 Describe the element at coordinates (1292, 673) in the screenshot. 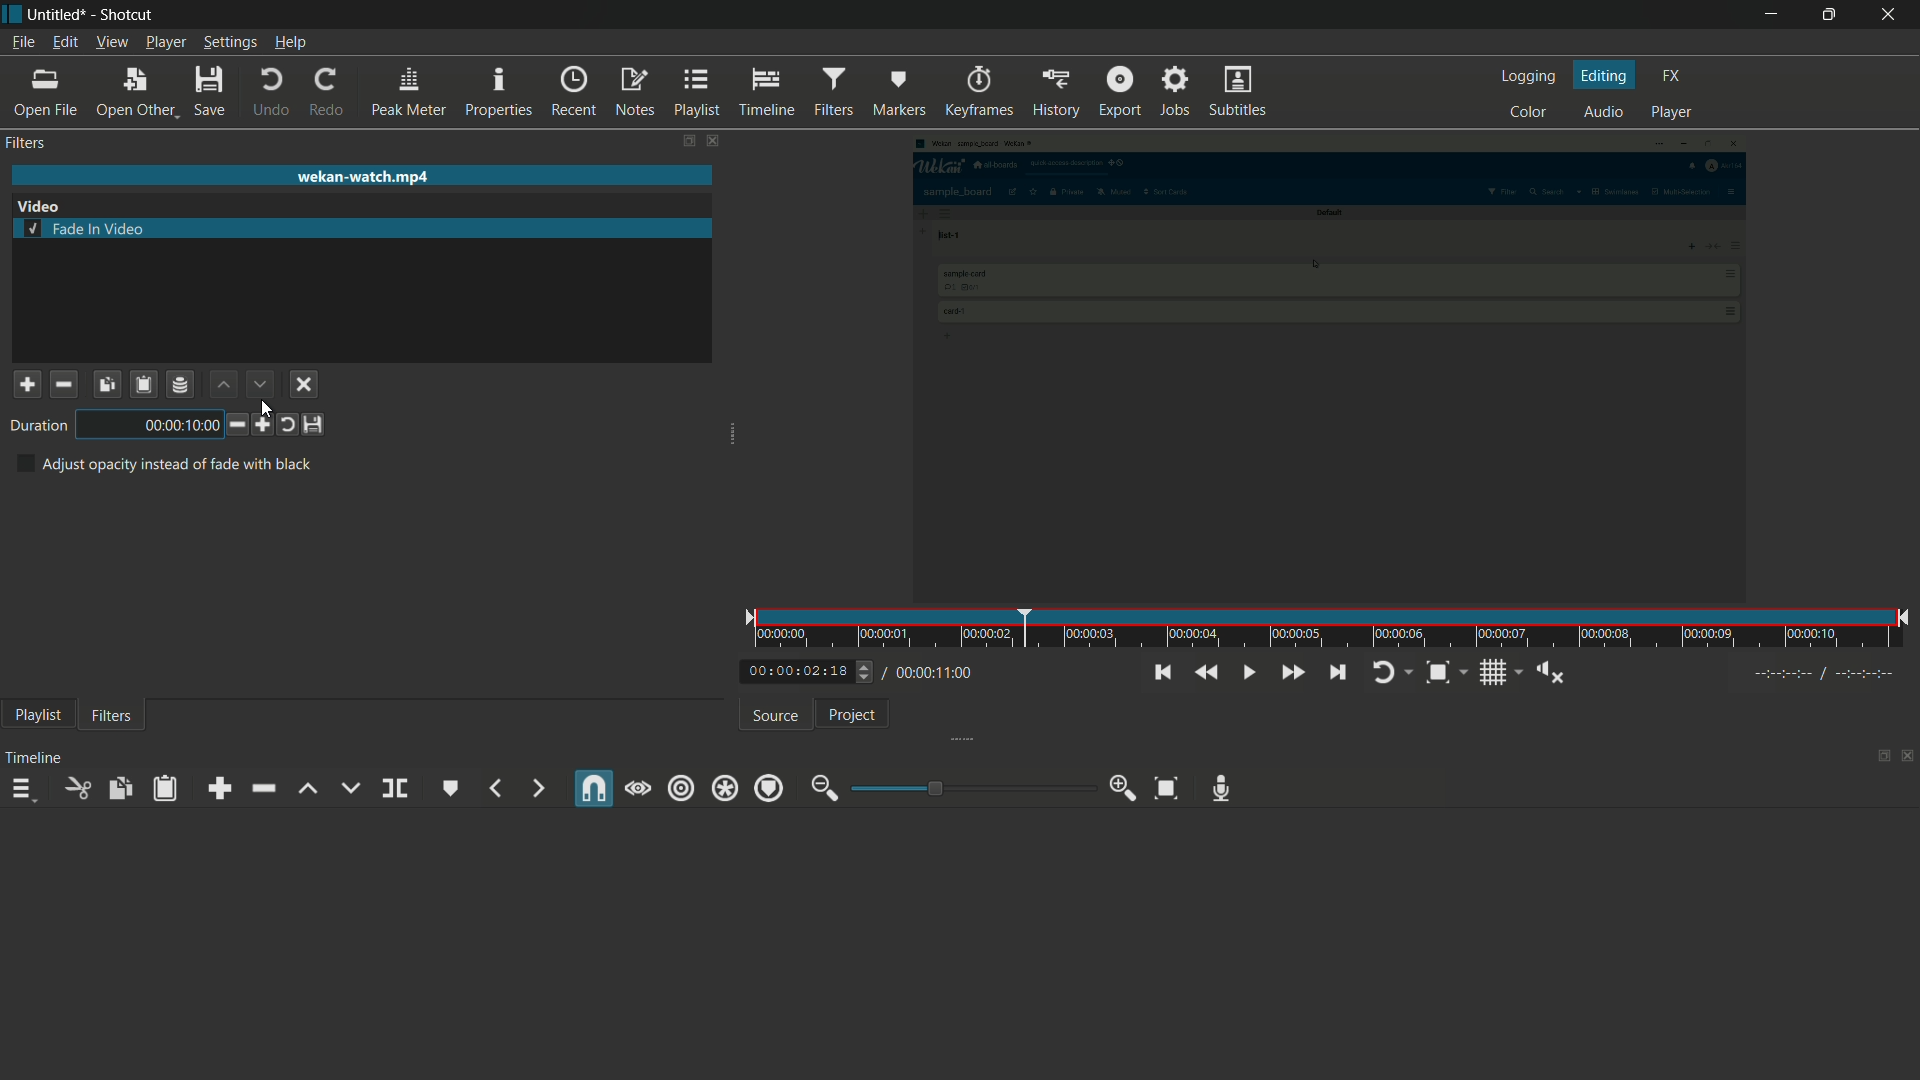

I see `quickly play forward` at that location.